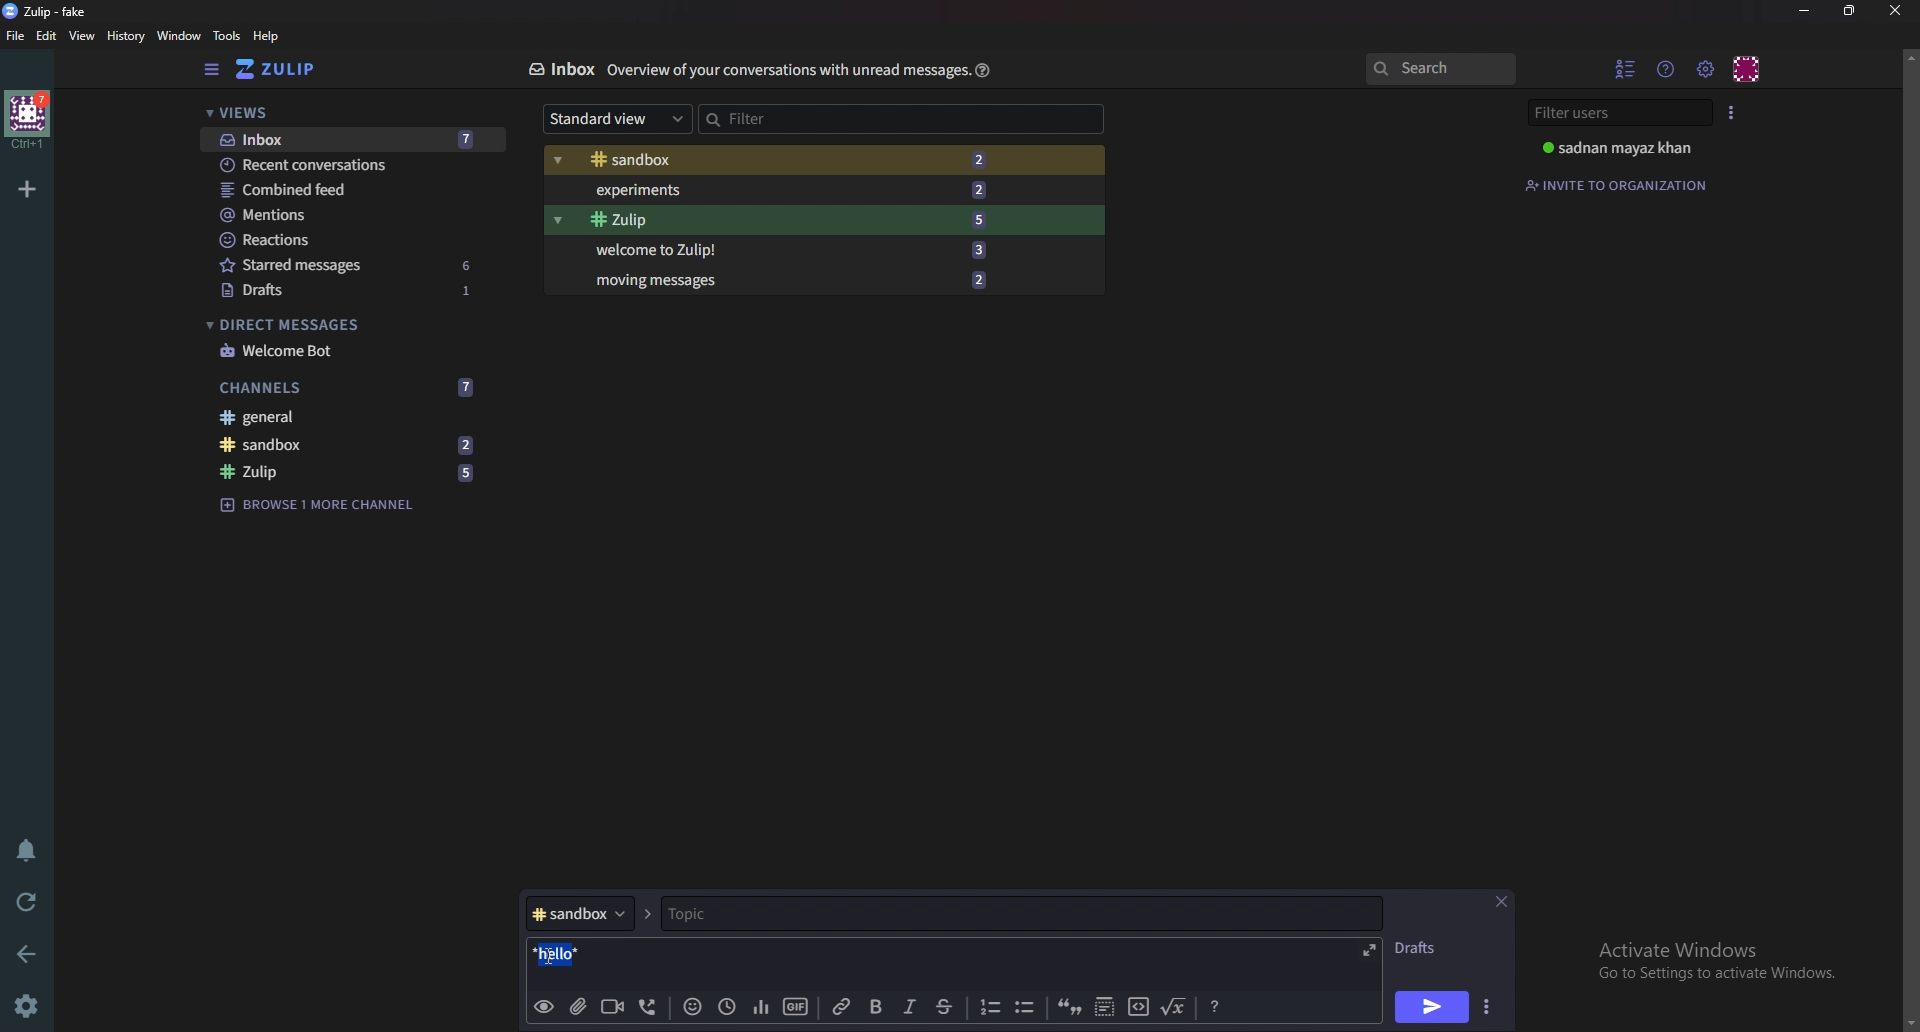 Image resolution: width=1920 pixels, height=1032 pixels. What do you see at coordinates (323, 505) in the screenshot?
I see `Browse 1 more channel` at bounding box center [323, 505].